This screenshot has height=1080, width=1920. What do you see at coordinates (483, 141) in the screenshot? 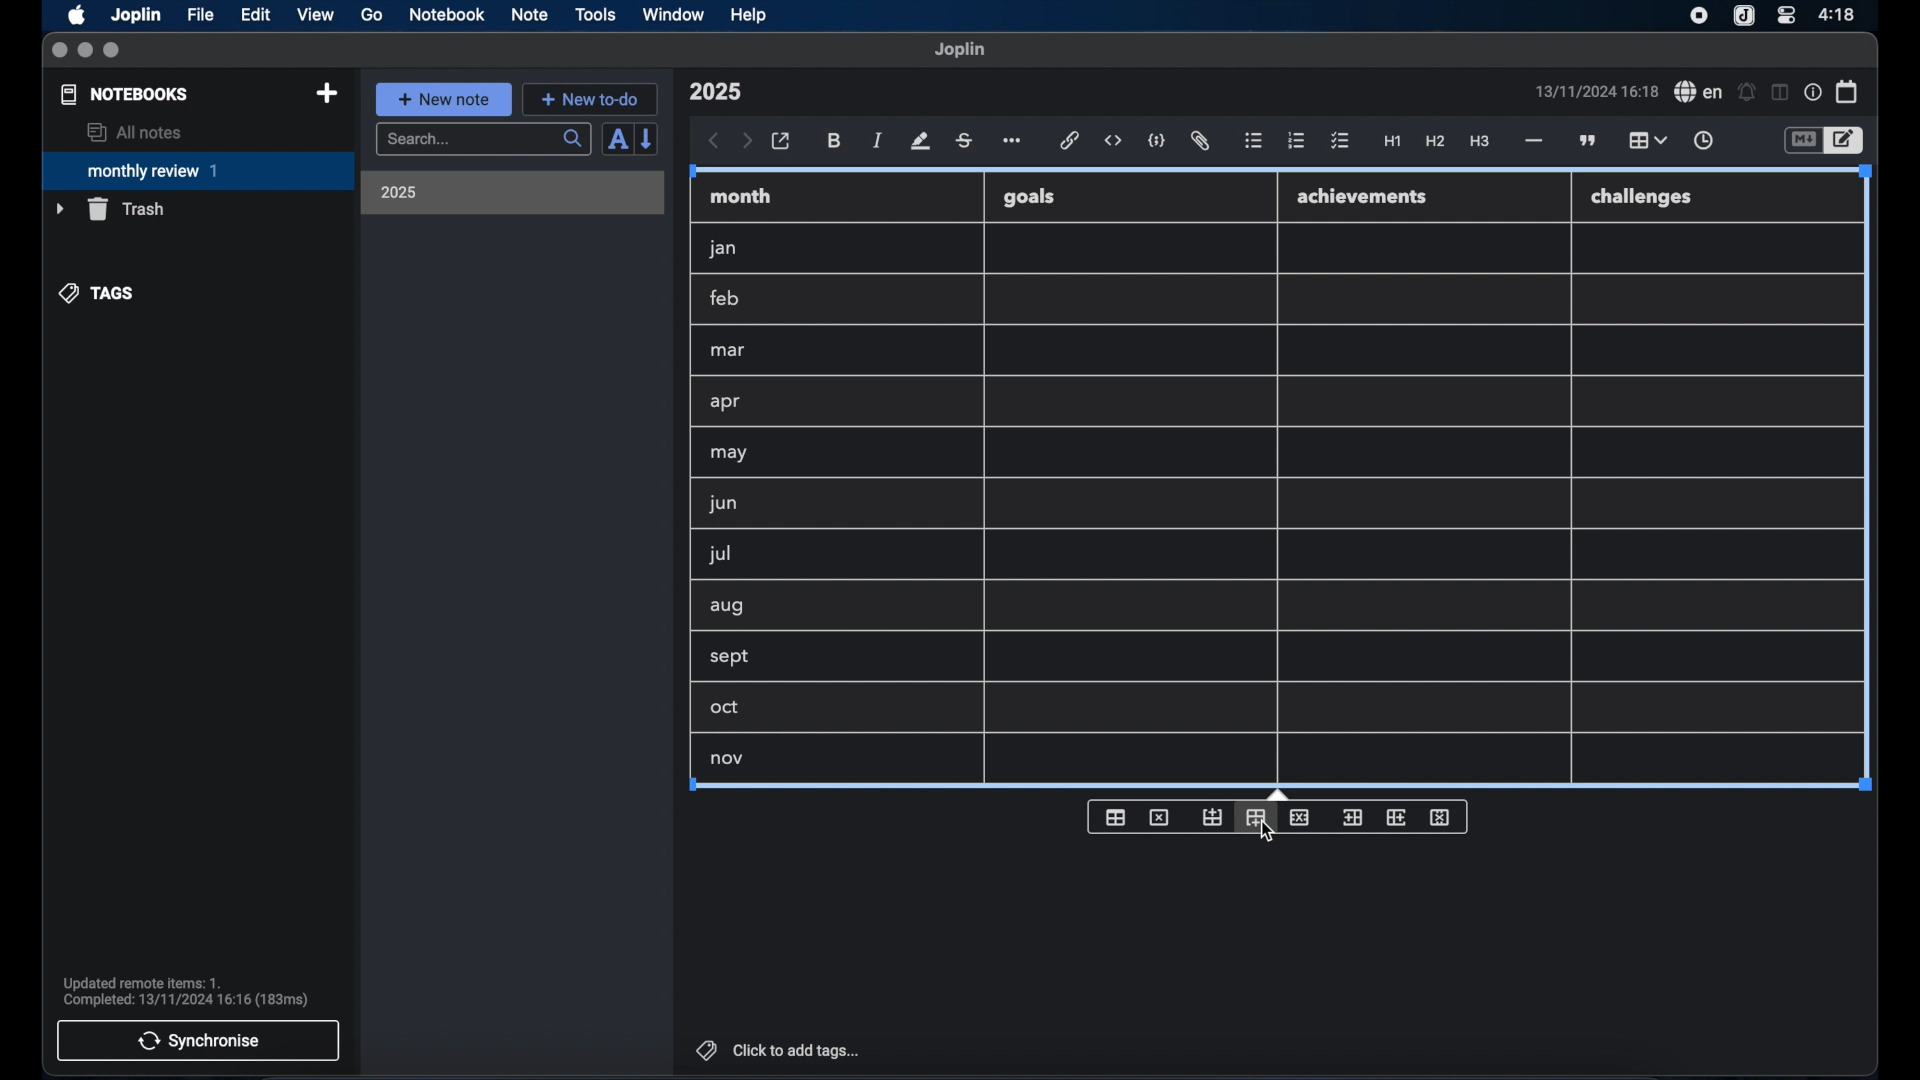
I see `search bar` at bounding box center [483, 141].